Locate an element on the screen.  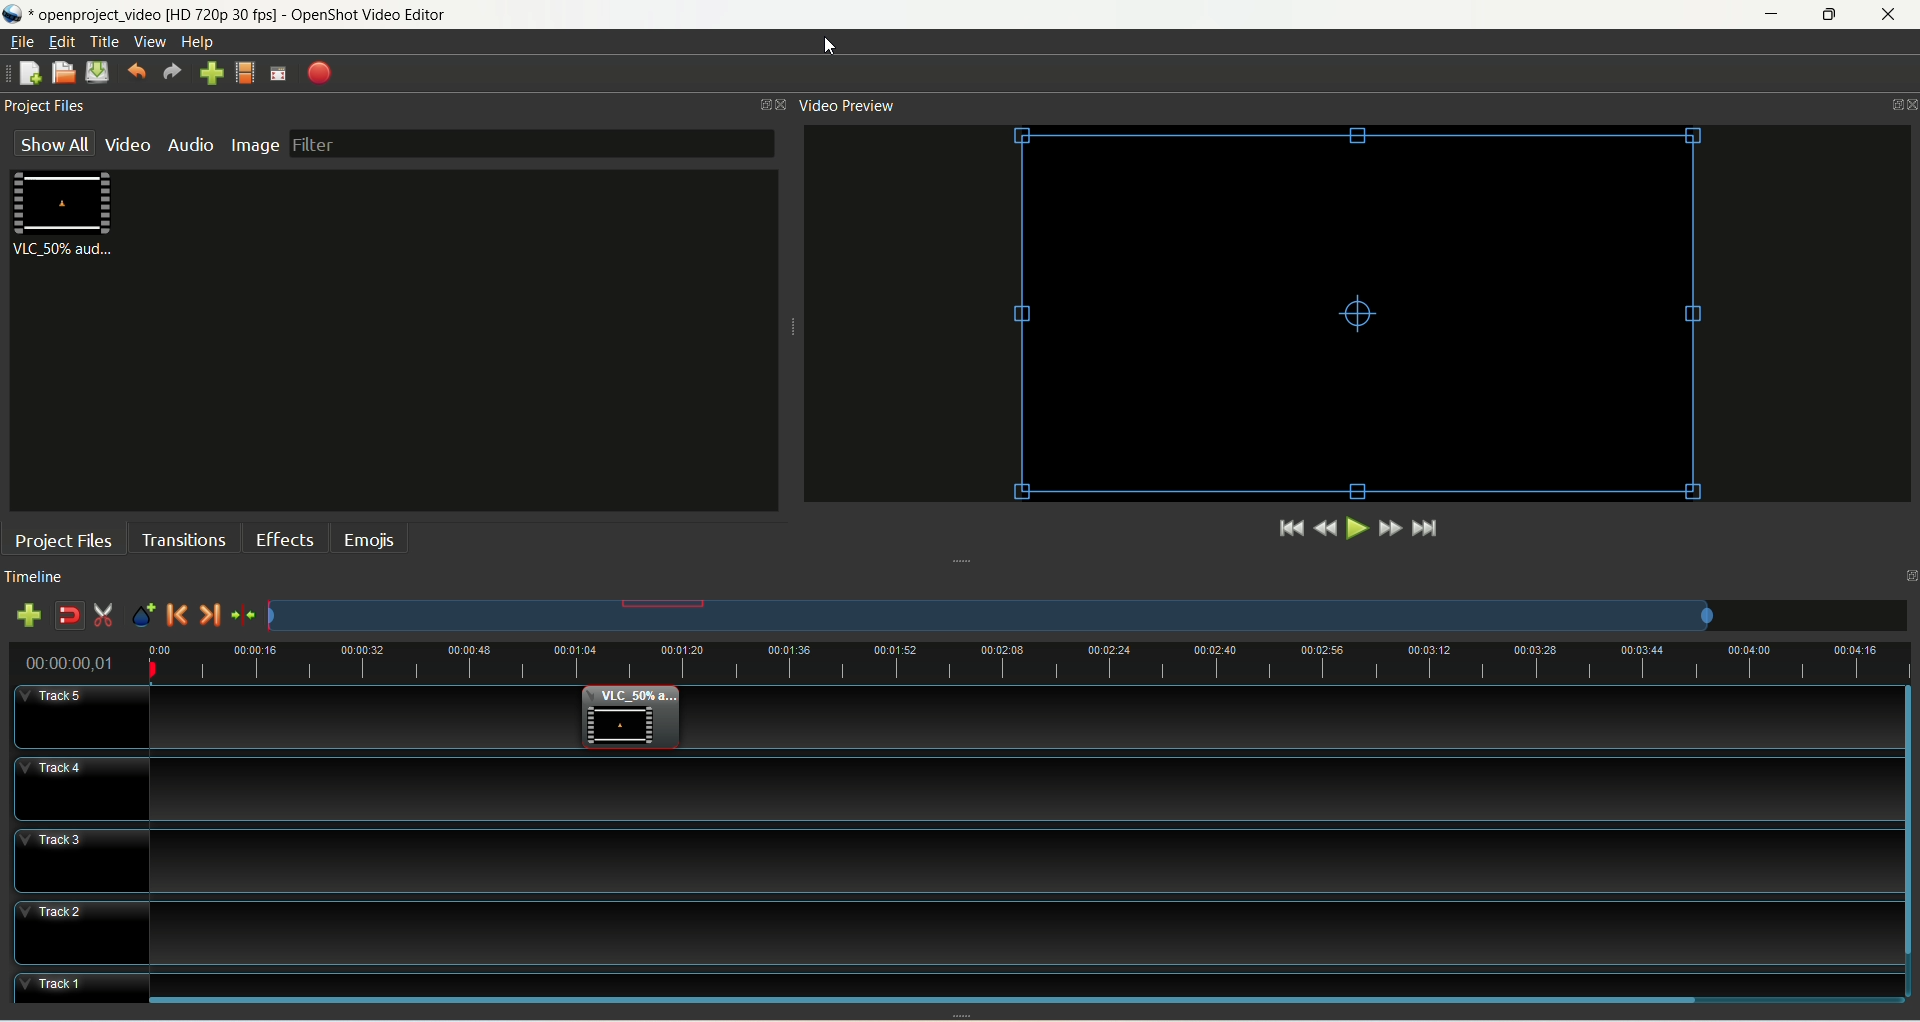
timeline is located at coordinates (39, 577).